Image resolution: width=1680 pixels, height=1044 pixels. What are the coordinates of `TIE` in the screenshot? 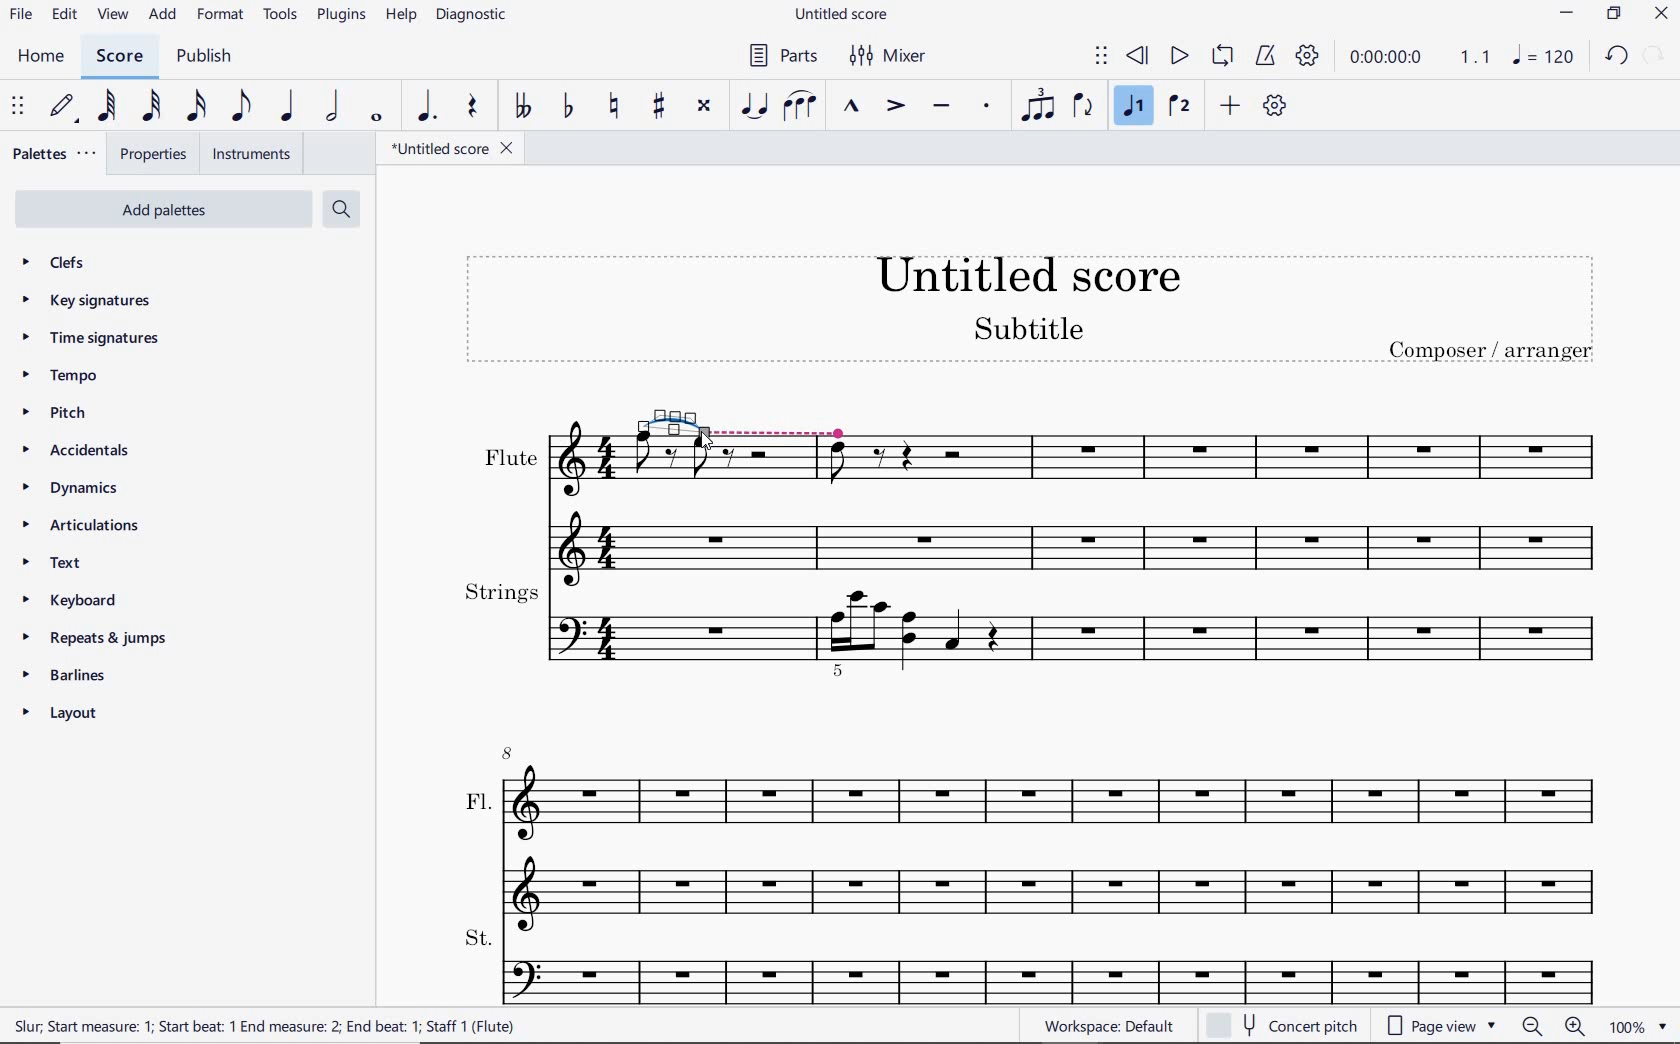 It's located at (753, 107).